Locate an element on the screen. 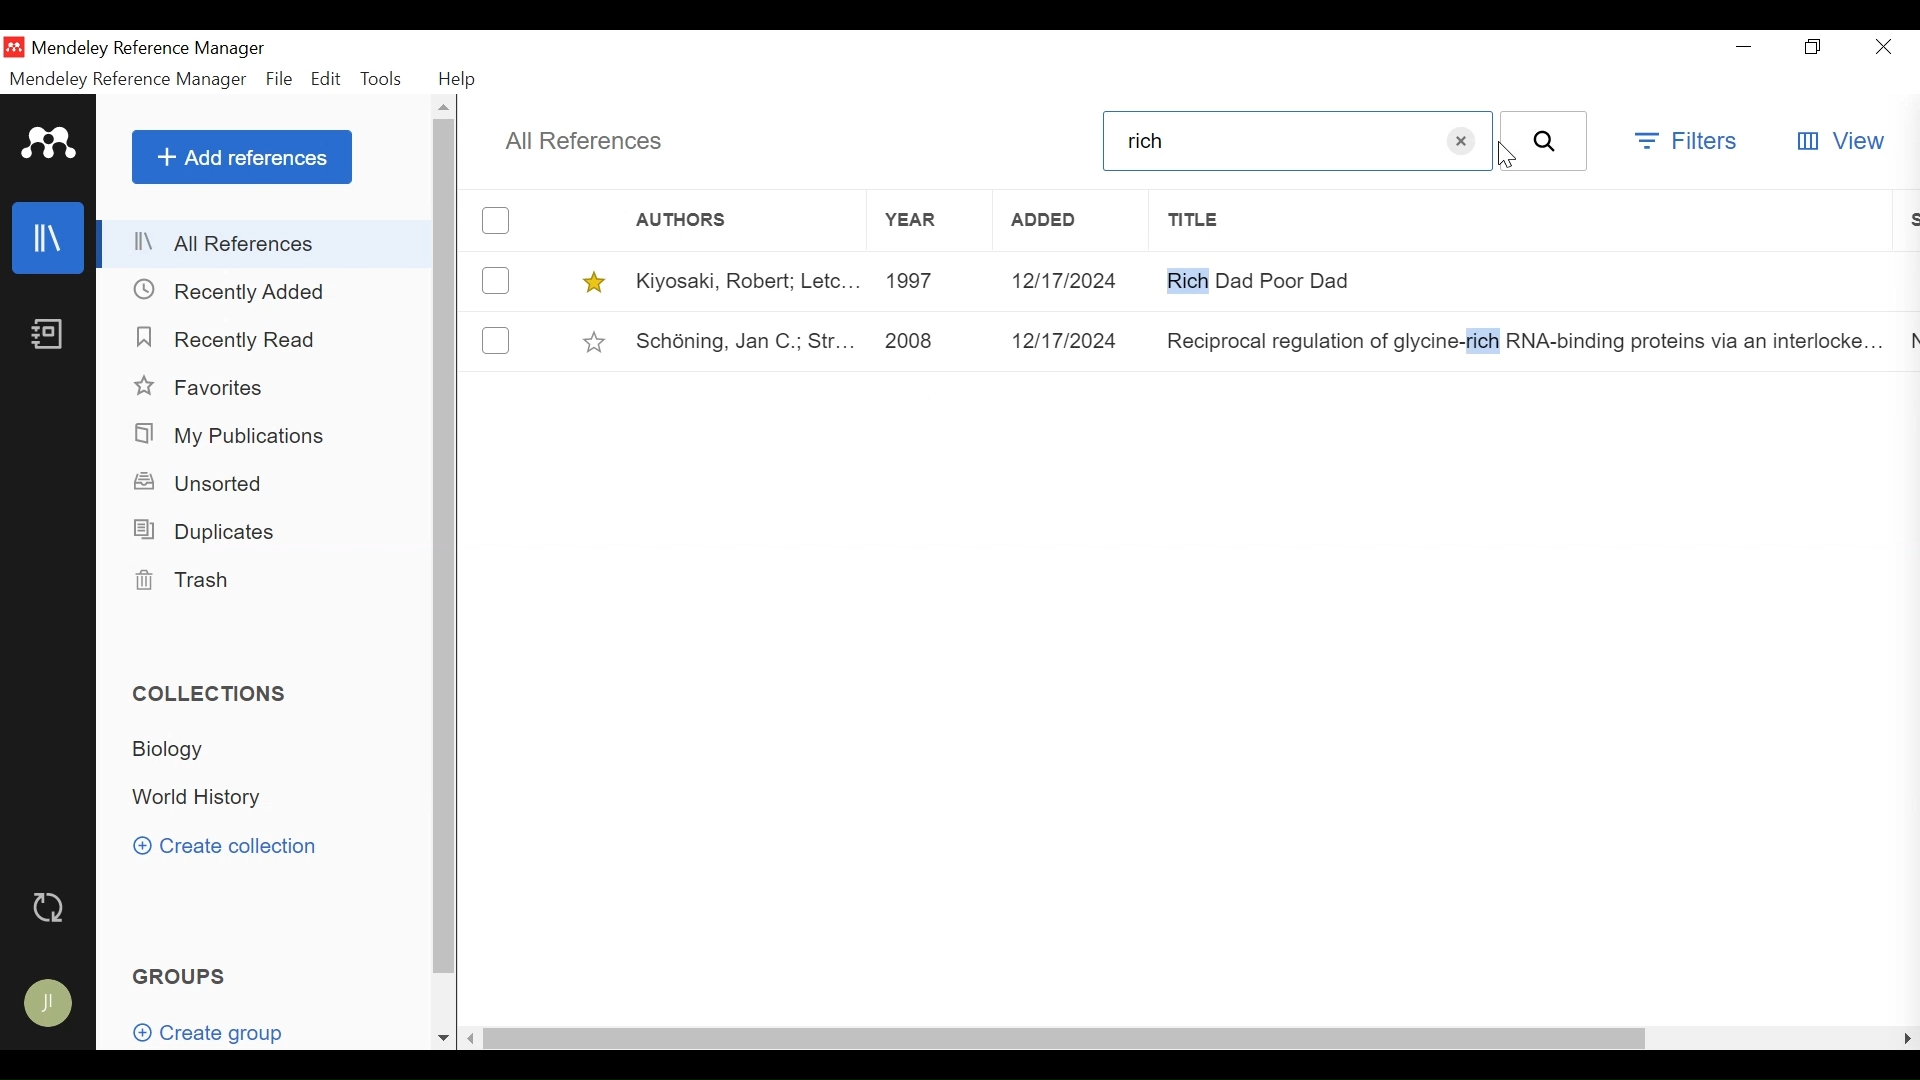 The height and width of the screenshot is (1080, 1920). File is located at coordinates (277, 79).